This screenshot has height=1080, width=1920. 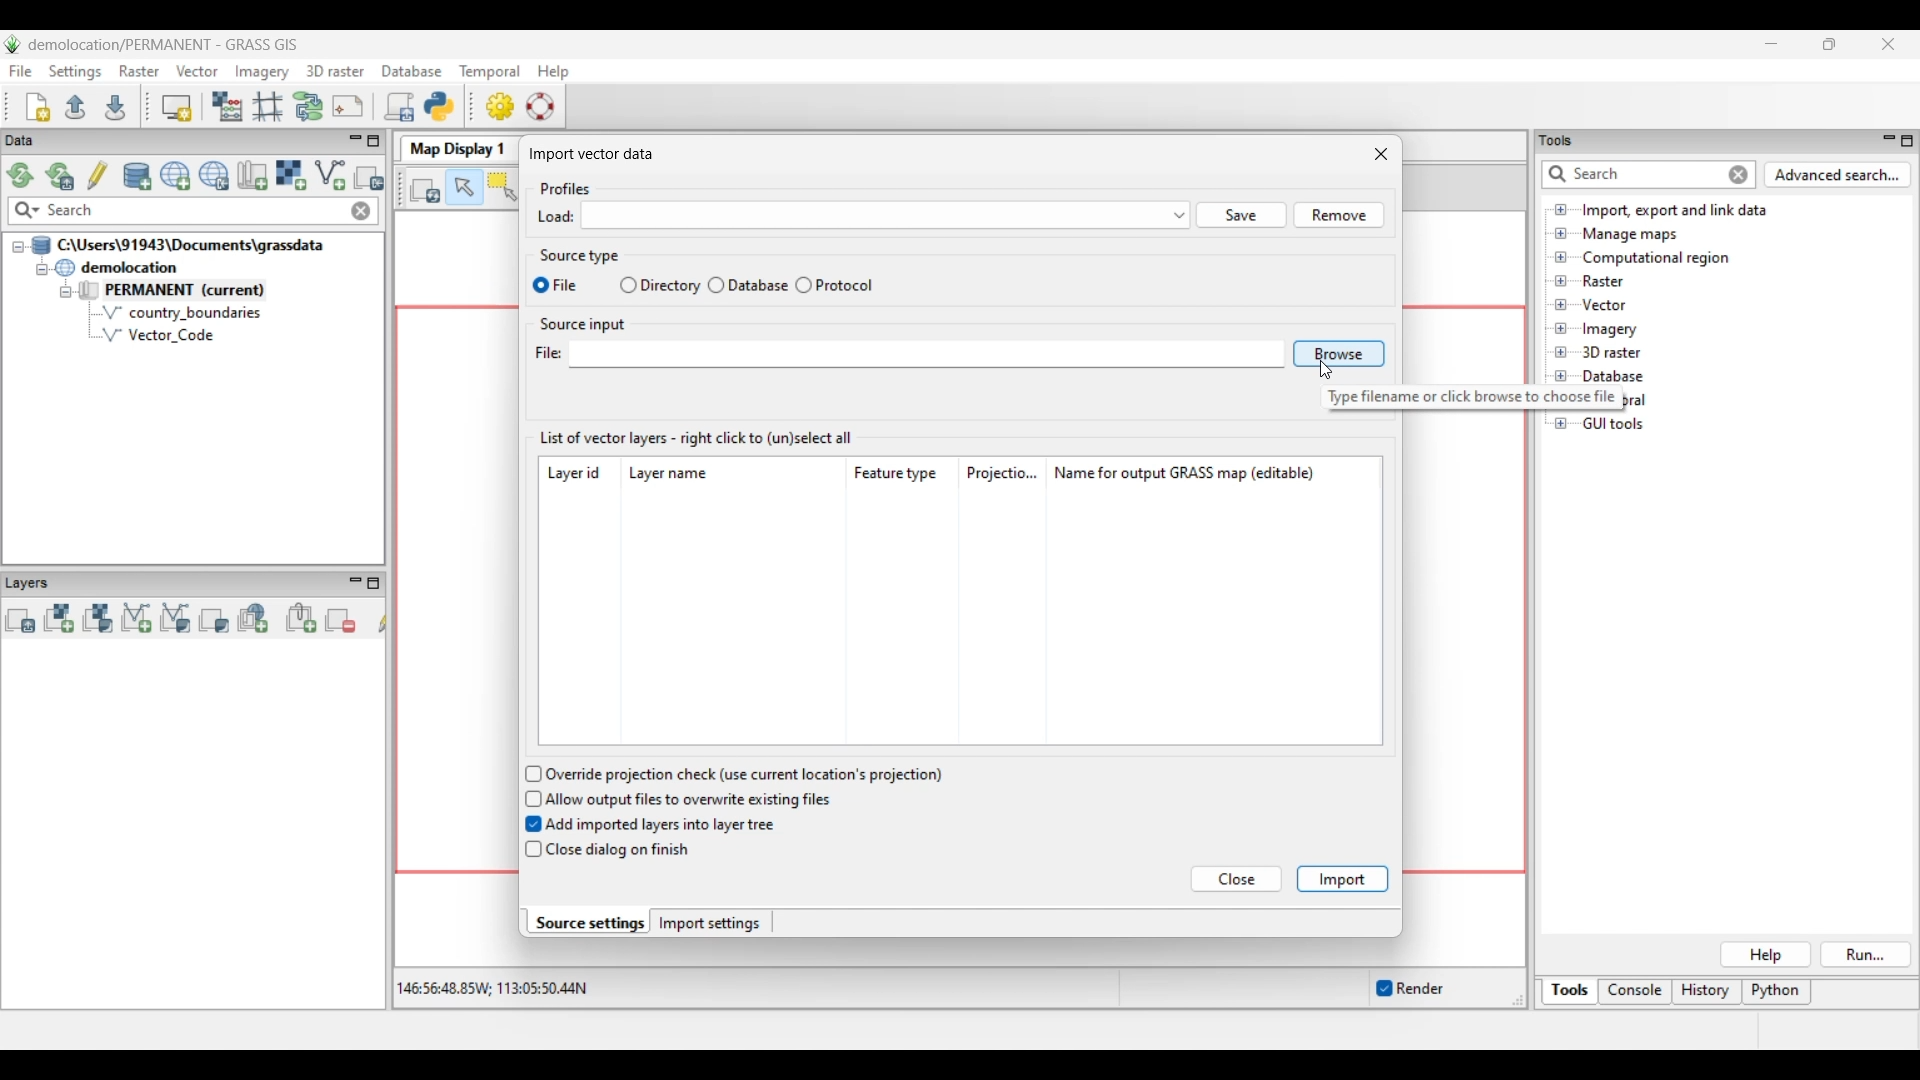 What do you see at coordinates (1339, 354) in the screenshot?
I see `Browse source input file` at bounding box center [1339, 354].